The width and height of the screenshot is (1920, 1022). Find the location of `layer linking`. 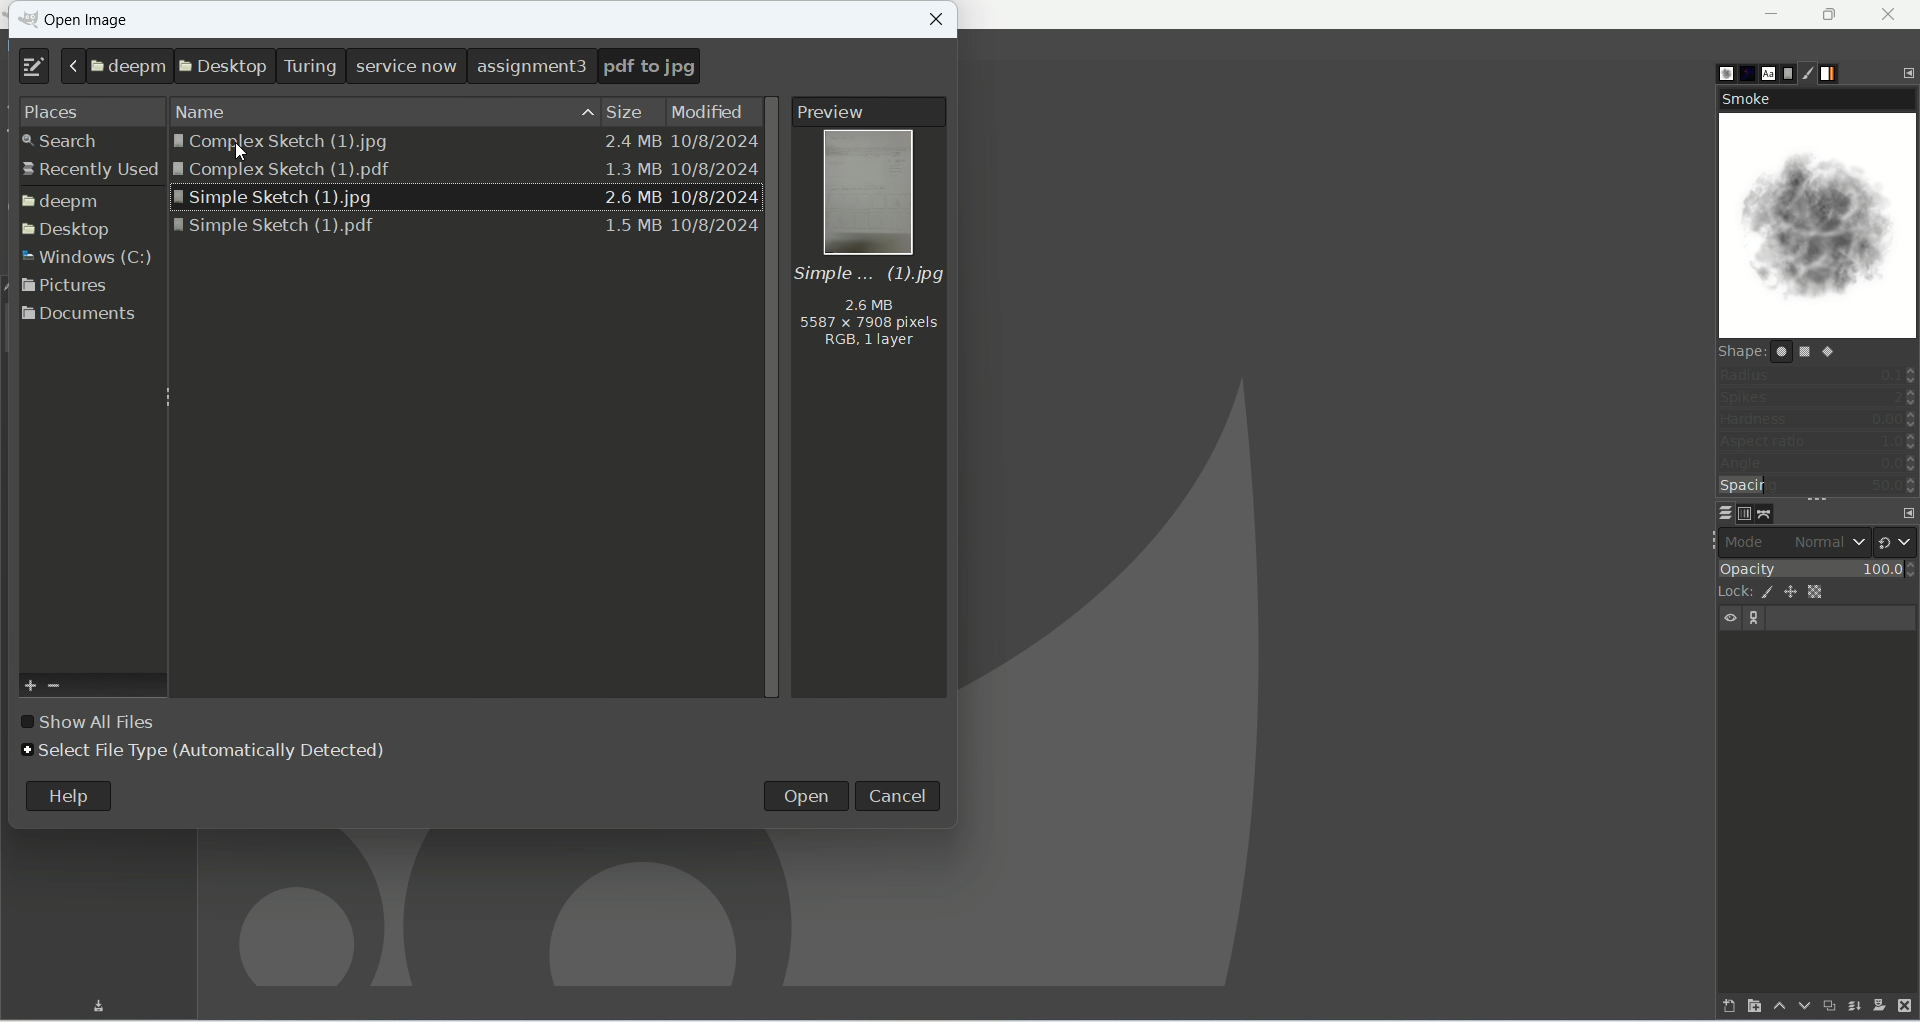

layer linking is located at coordinates (1759, 619).